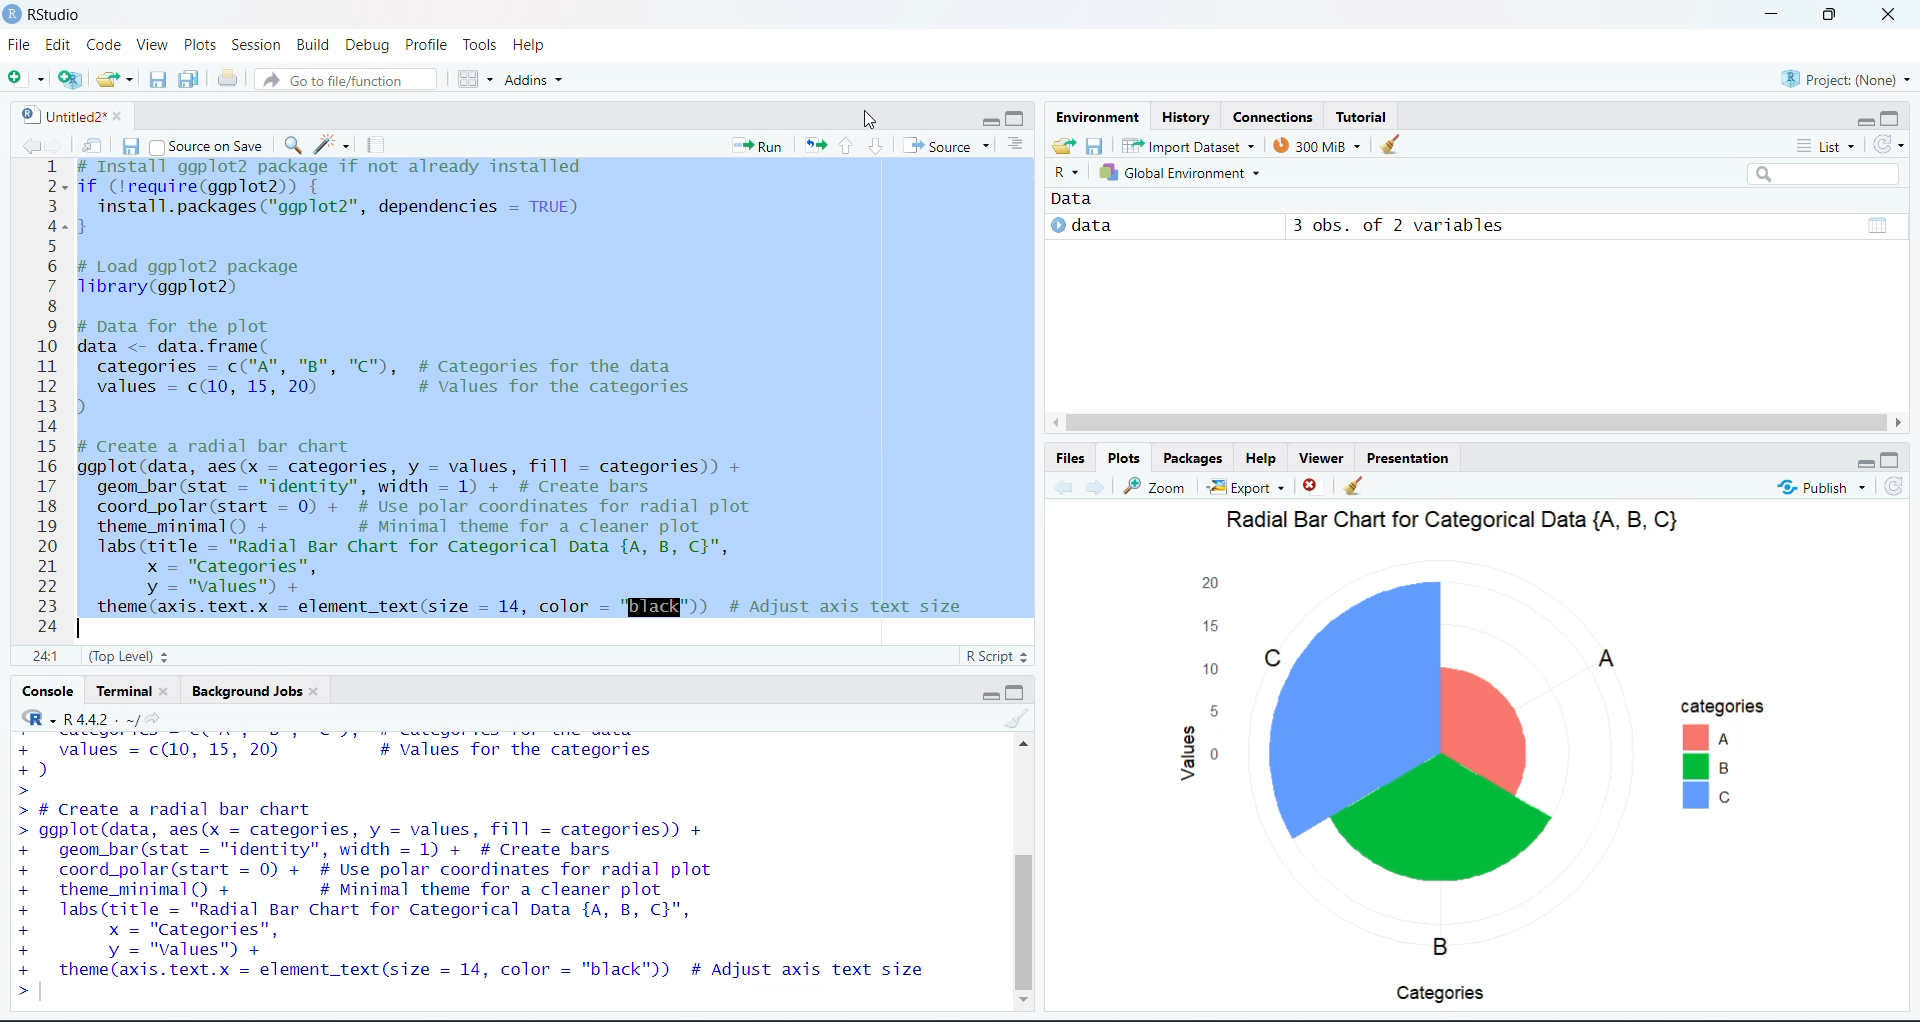  I want to click on values, so click(1183, 751).